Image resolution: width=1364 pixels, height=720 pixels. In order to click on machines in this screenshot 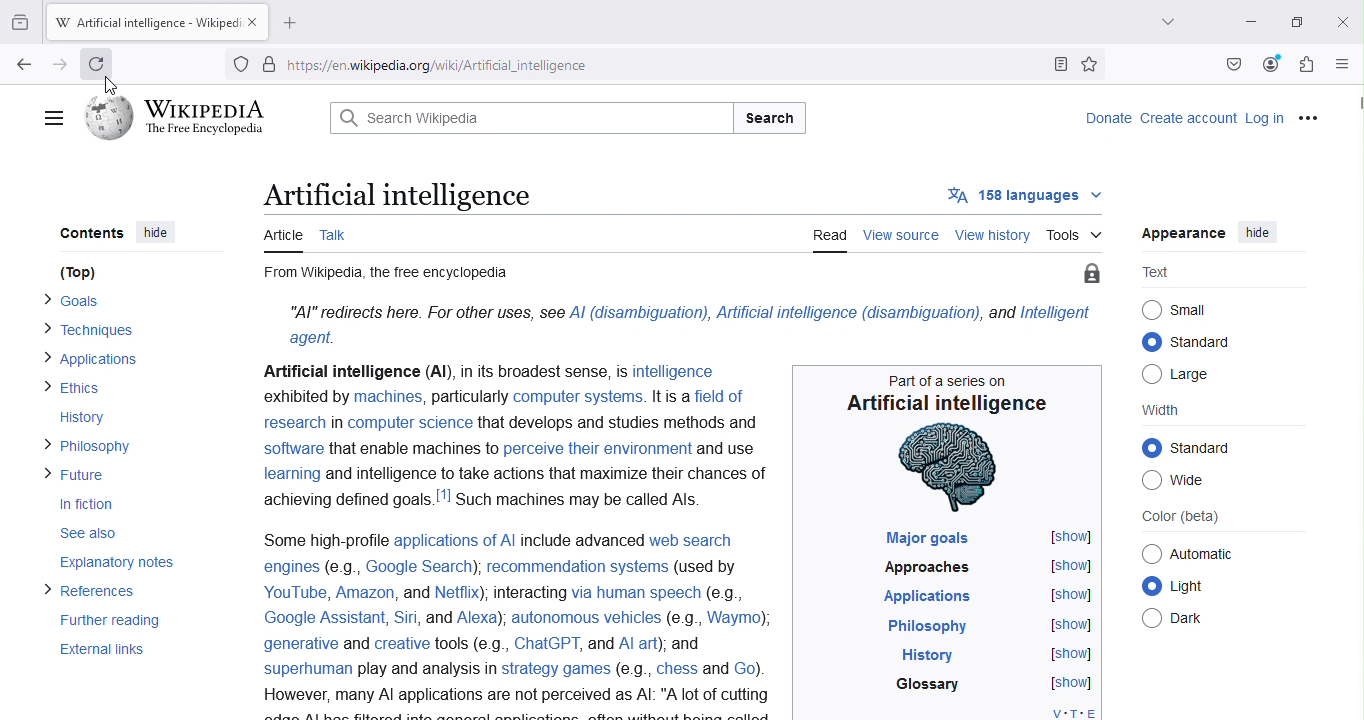, I will do `click(389, 397)`.